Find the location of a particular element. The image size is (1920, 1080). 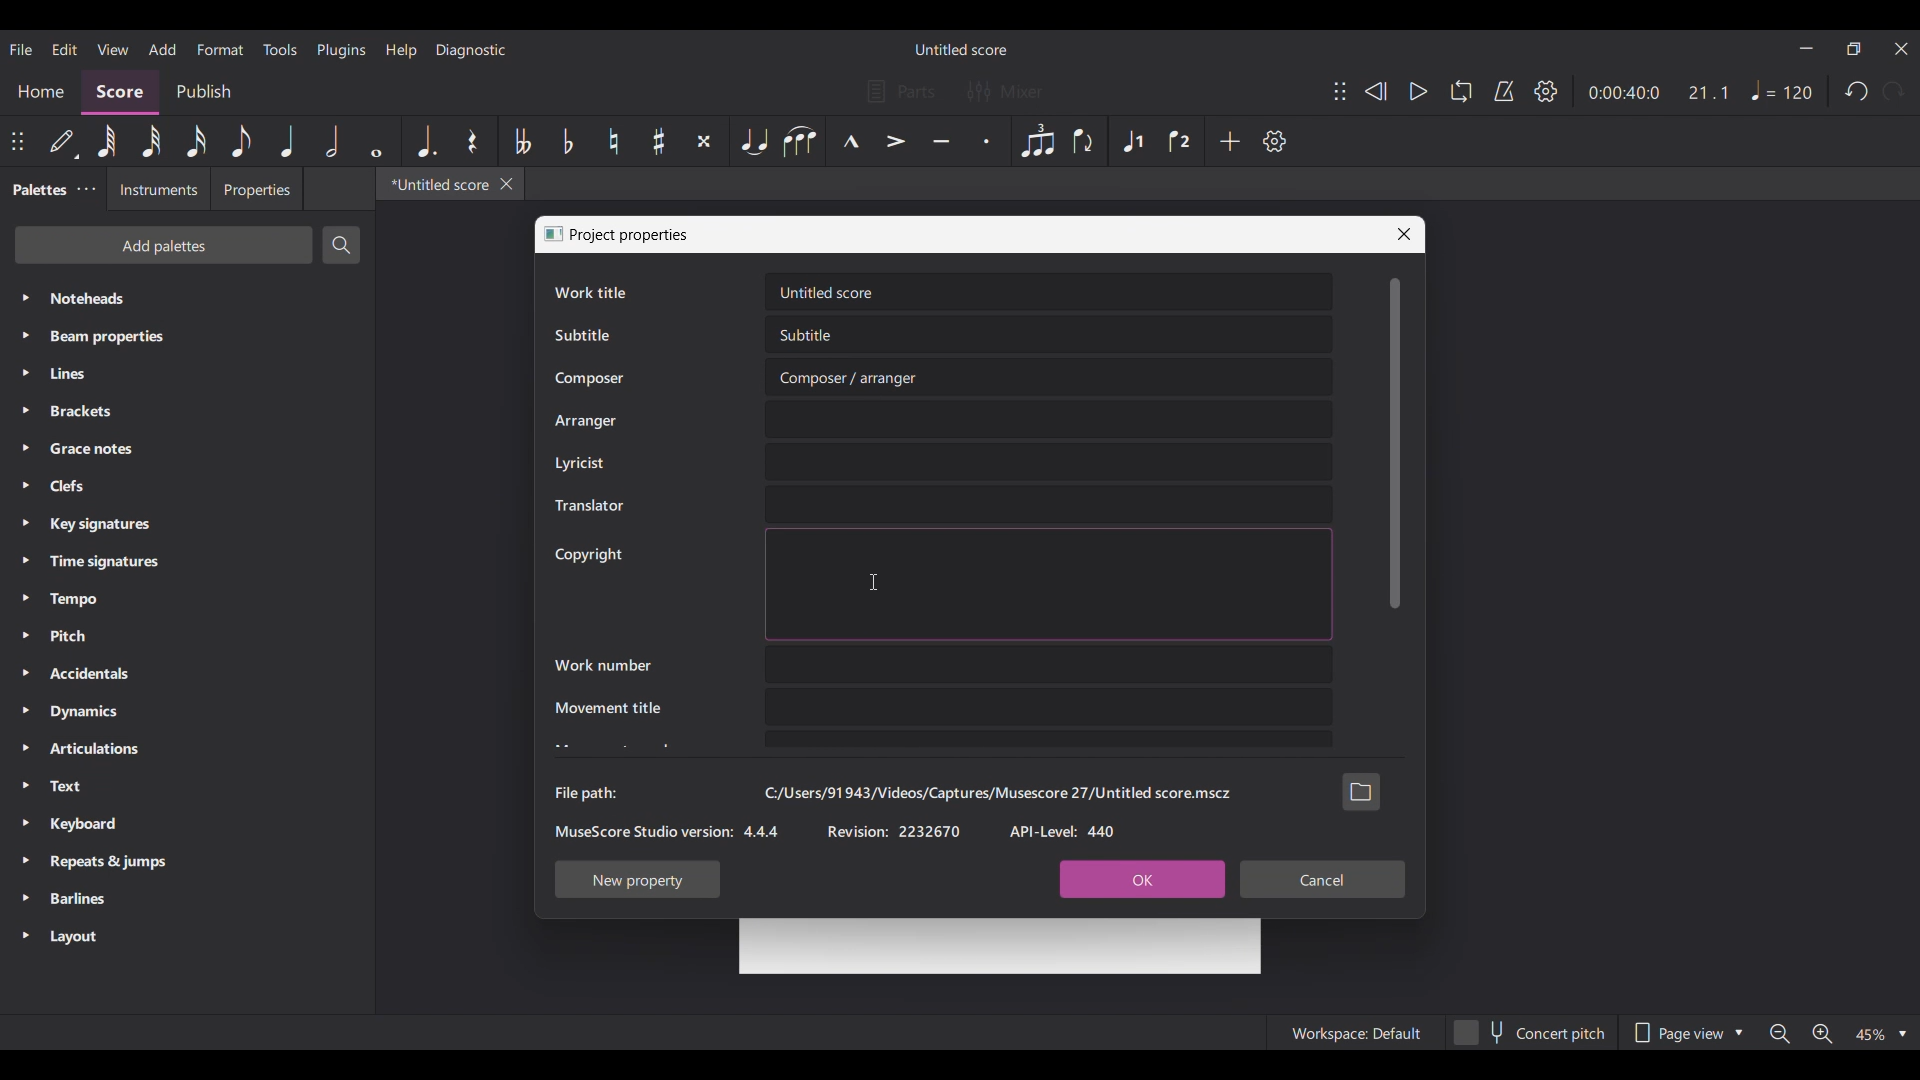

Quarter note is located at coordinates (287, 141).